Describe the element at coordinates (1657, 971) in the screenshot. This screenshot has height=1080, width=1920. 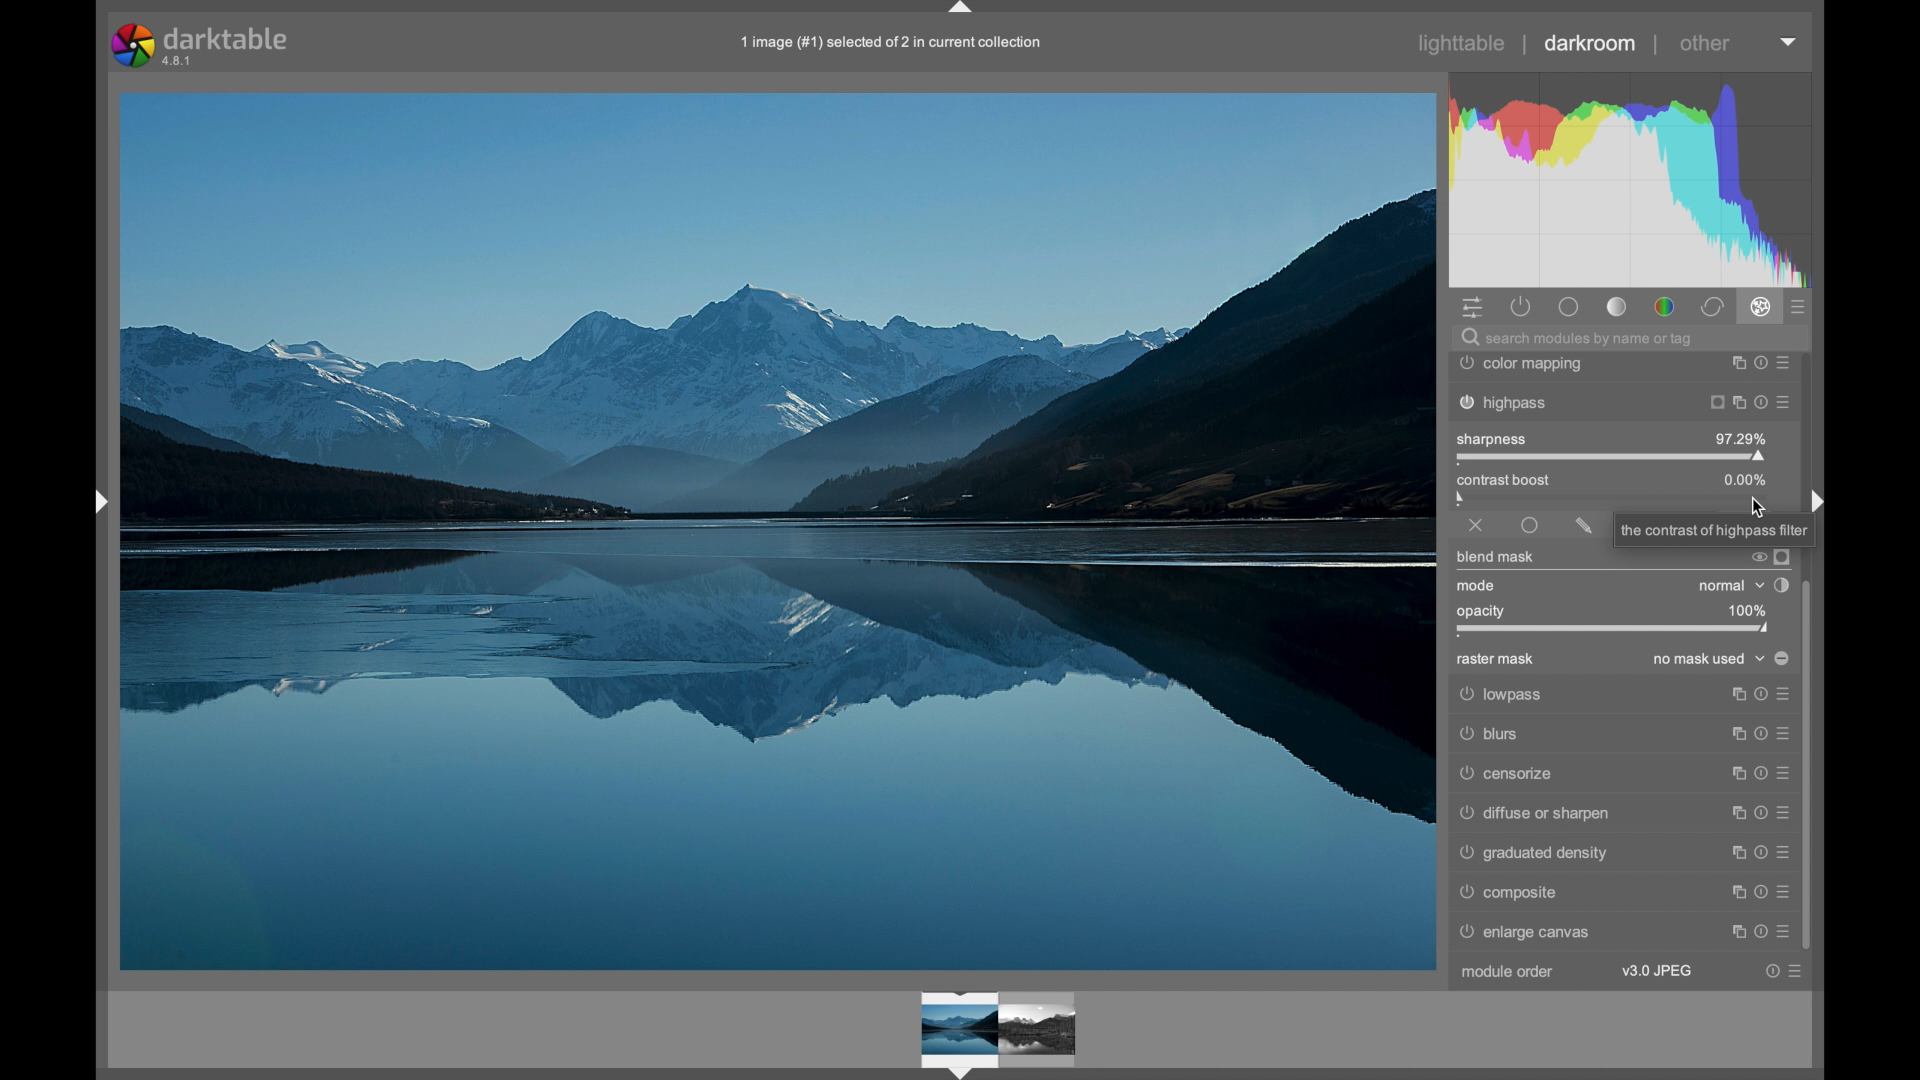
I see `v3.0 jpeg` at that location.